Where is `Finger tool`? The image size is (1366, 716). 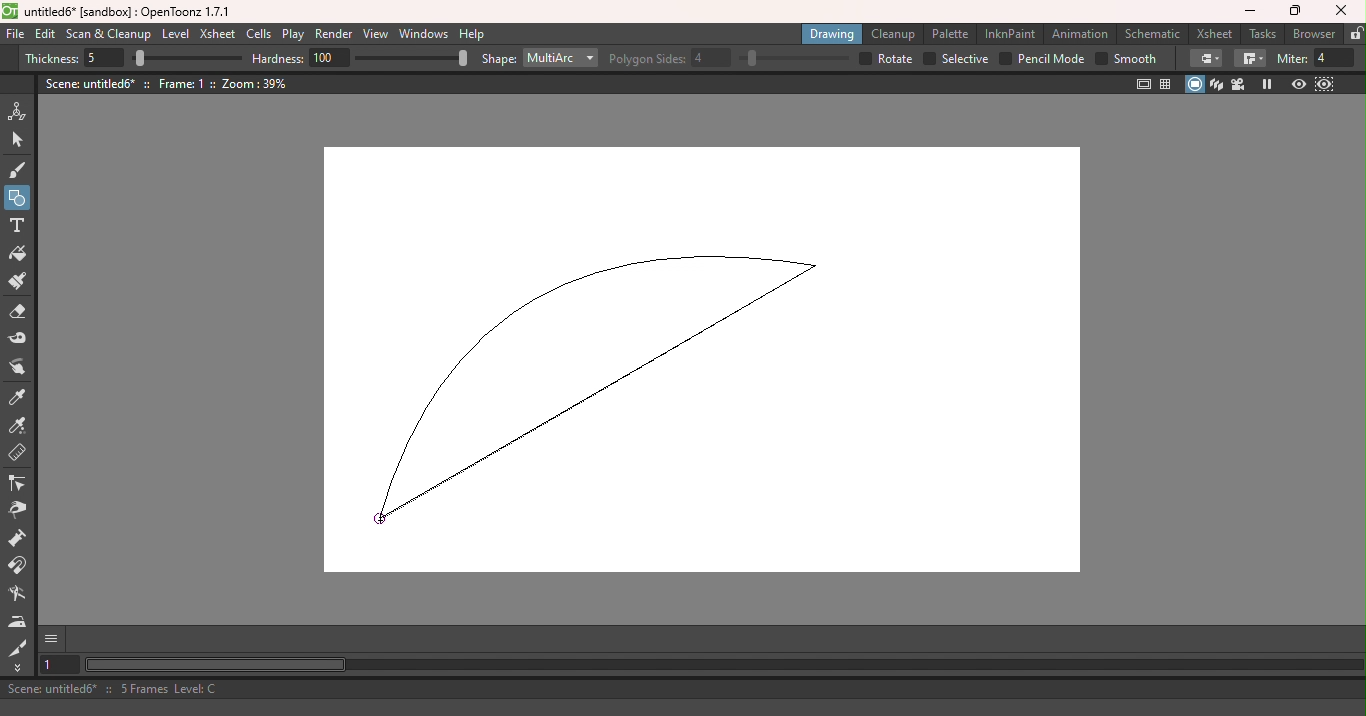
Finger tool is located at coordinates (18, 370).